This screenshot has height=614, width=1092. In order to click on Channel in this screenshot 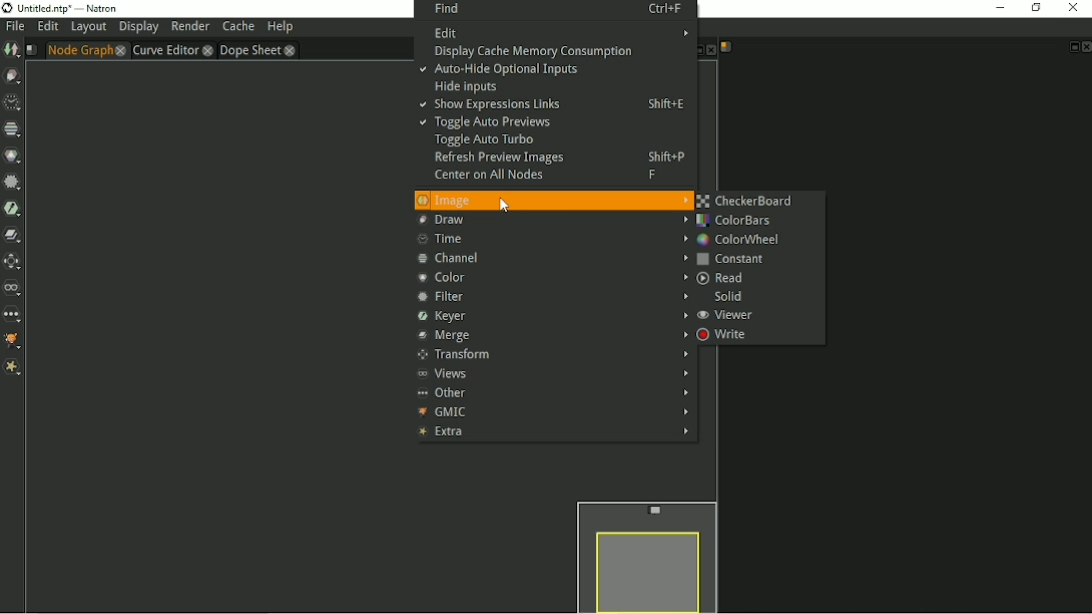, I will do `click(12, 129)`.